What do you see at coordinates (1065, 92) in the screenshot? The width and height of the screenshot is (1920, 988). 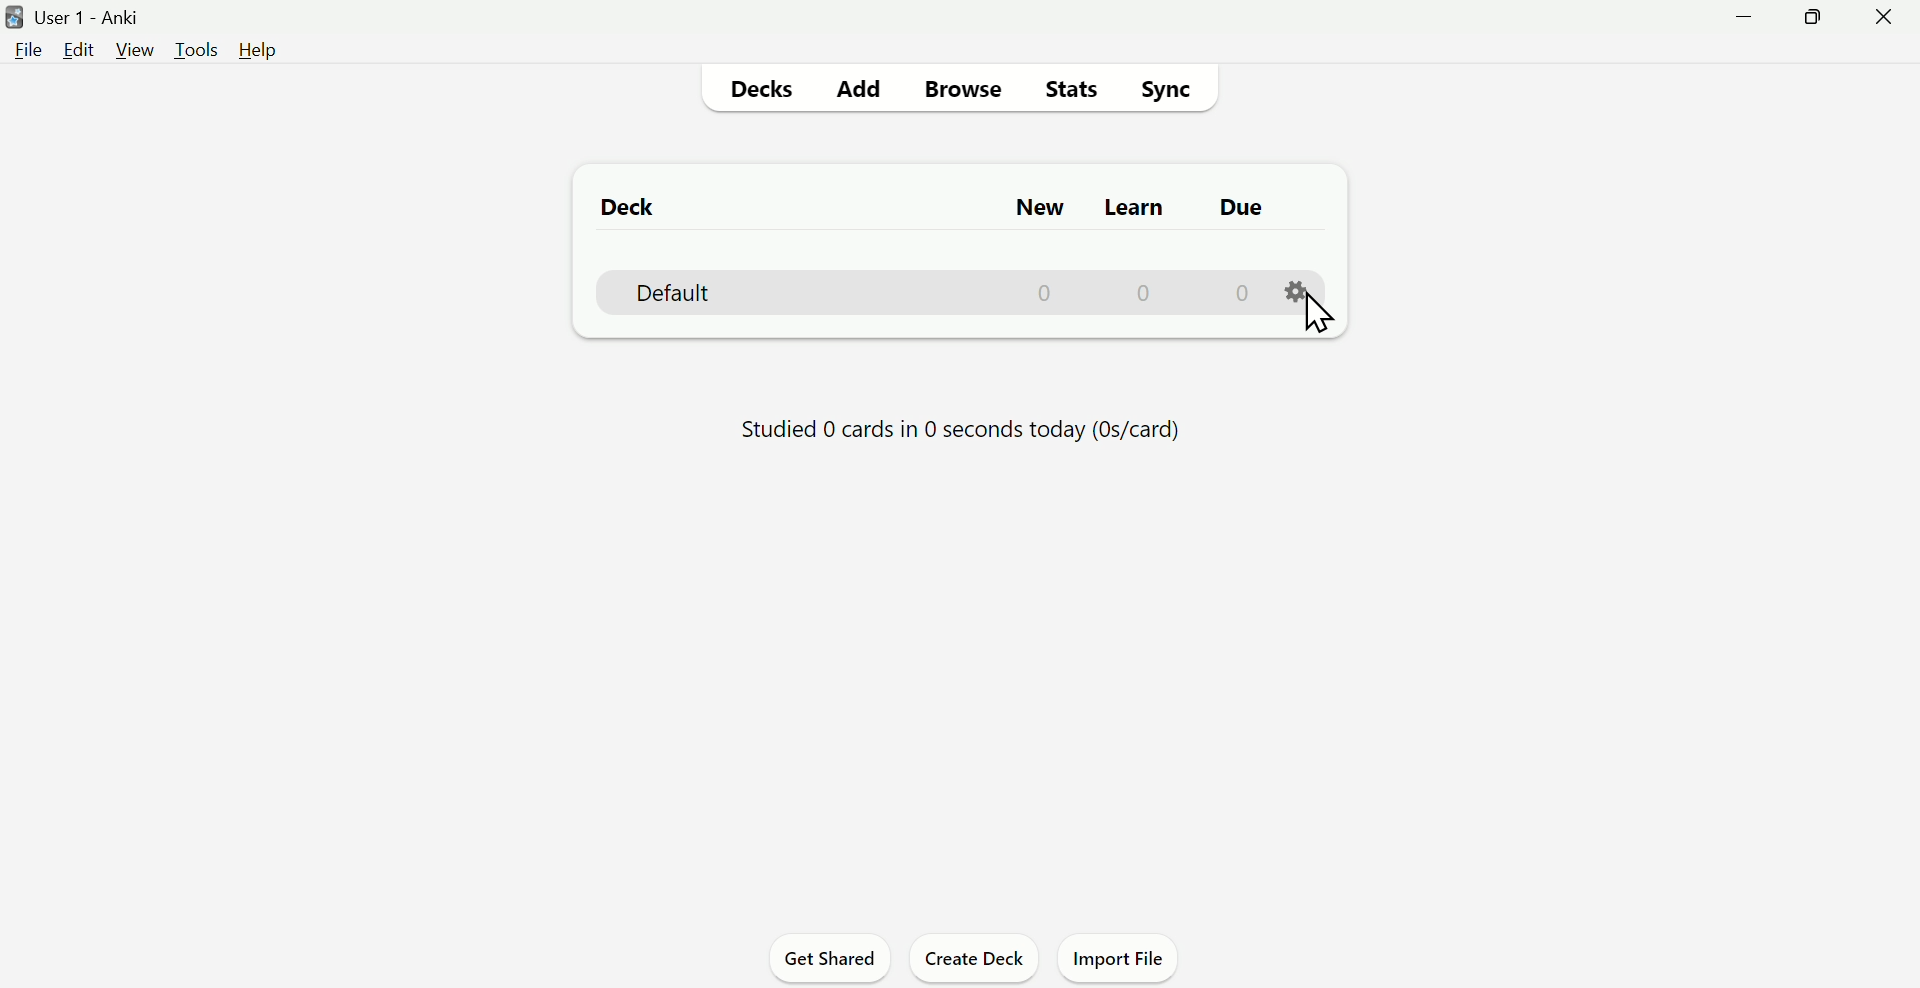 I see `Stats` at bounding box center [1065, 92].